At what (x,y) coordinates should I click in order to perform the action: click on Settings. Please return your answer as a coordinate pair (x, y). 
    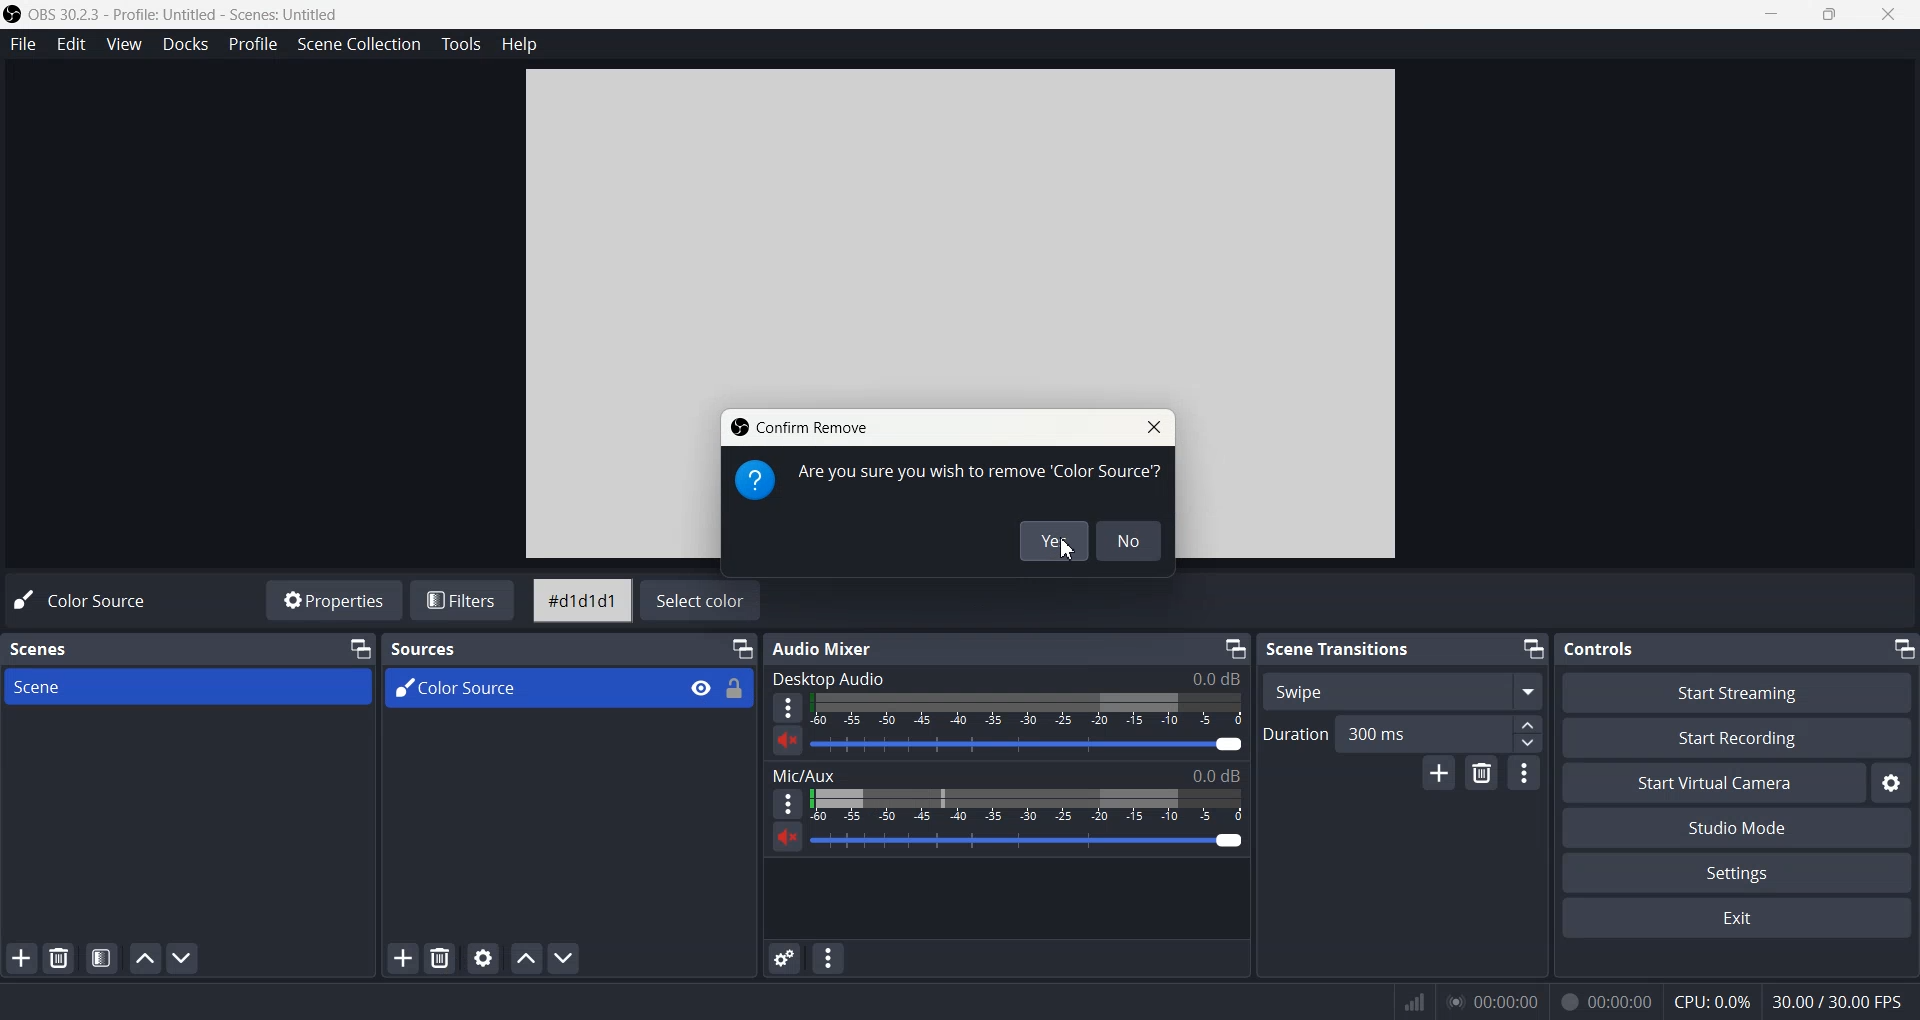
    Looking at the image, I should click on (1737, 872).